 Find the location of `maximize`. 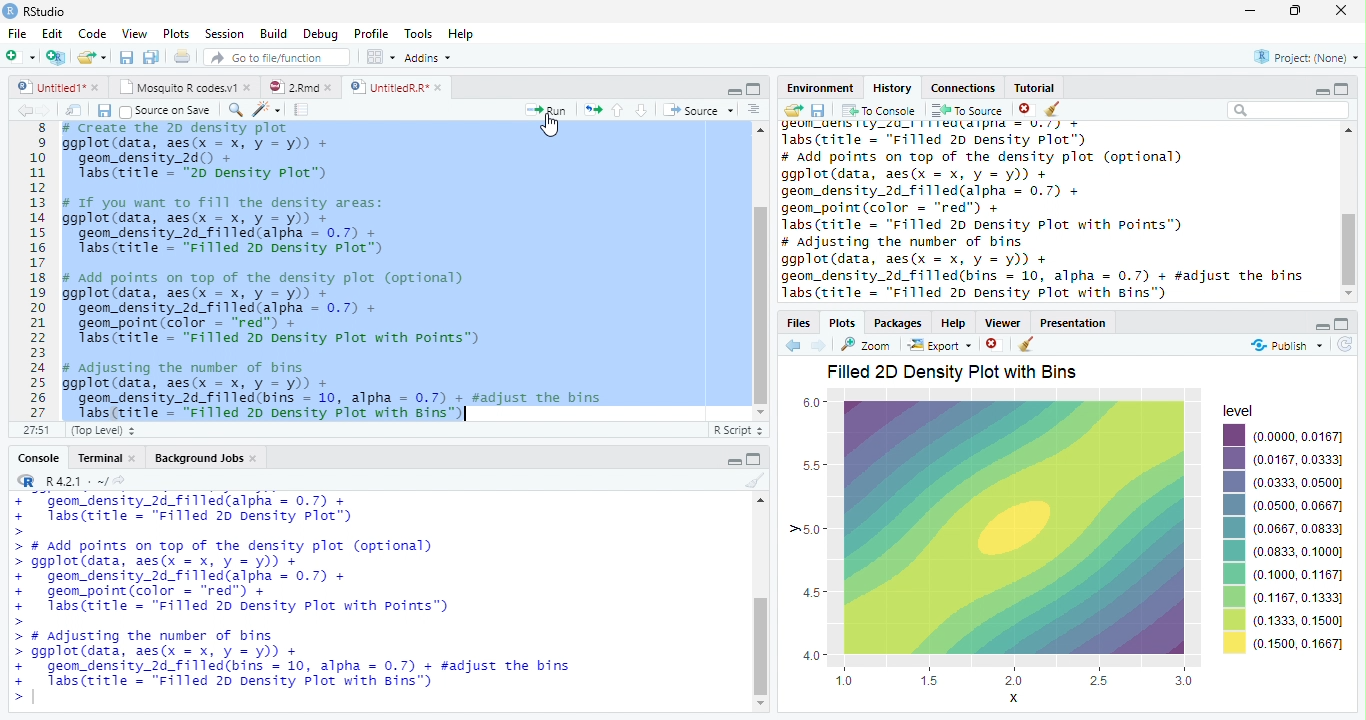

maximize is located at coordinates (756, 459).